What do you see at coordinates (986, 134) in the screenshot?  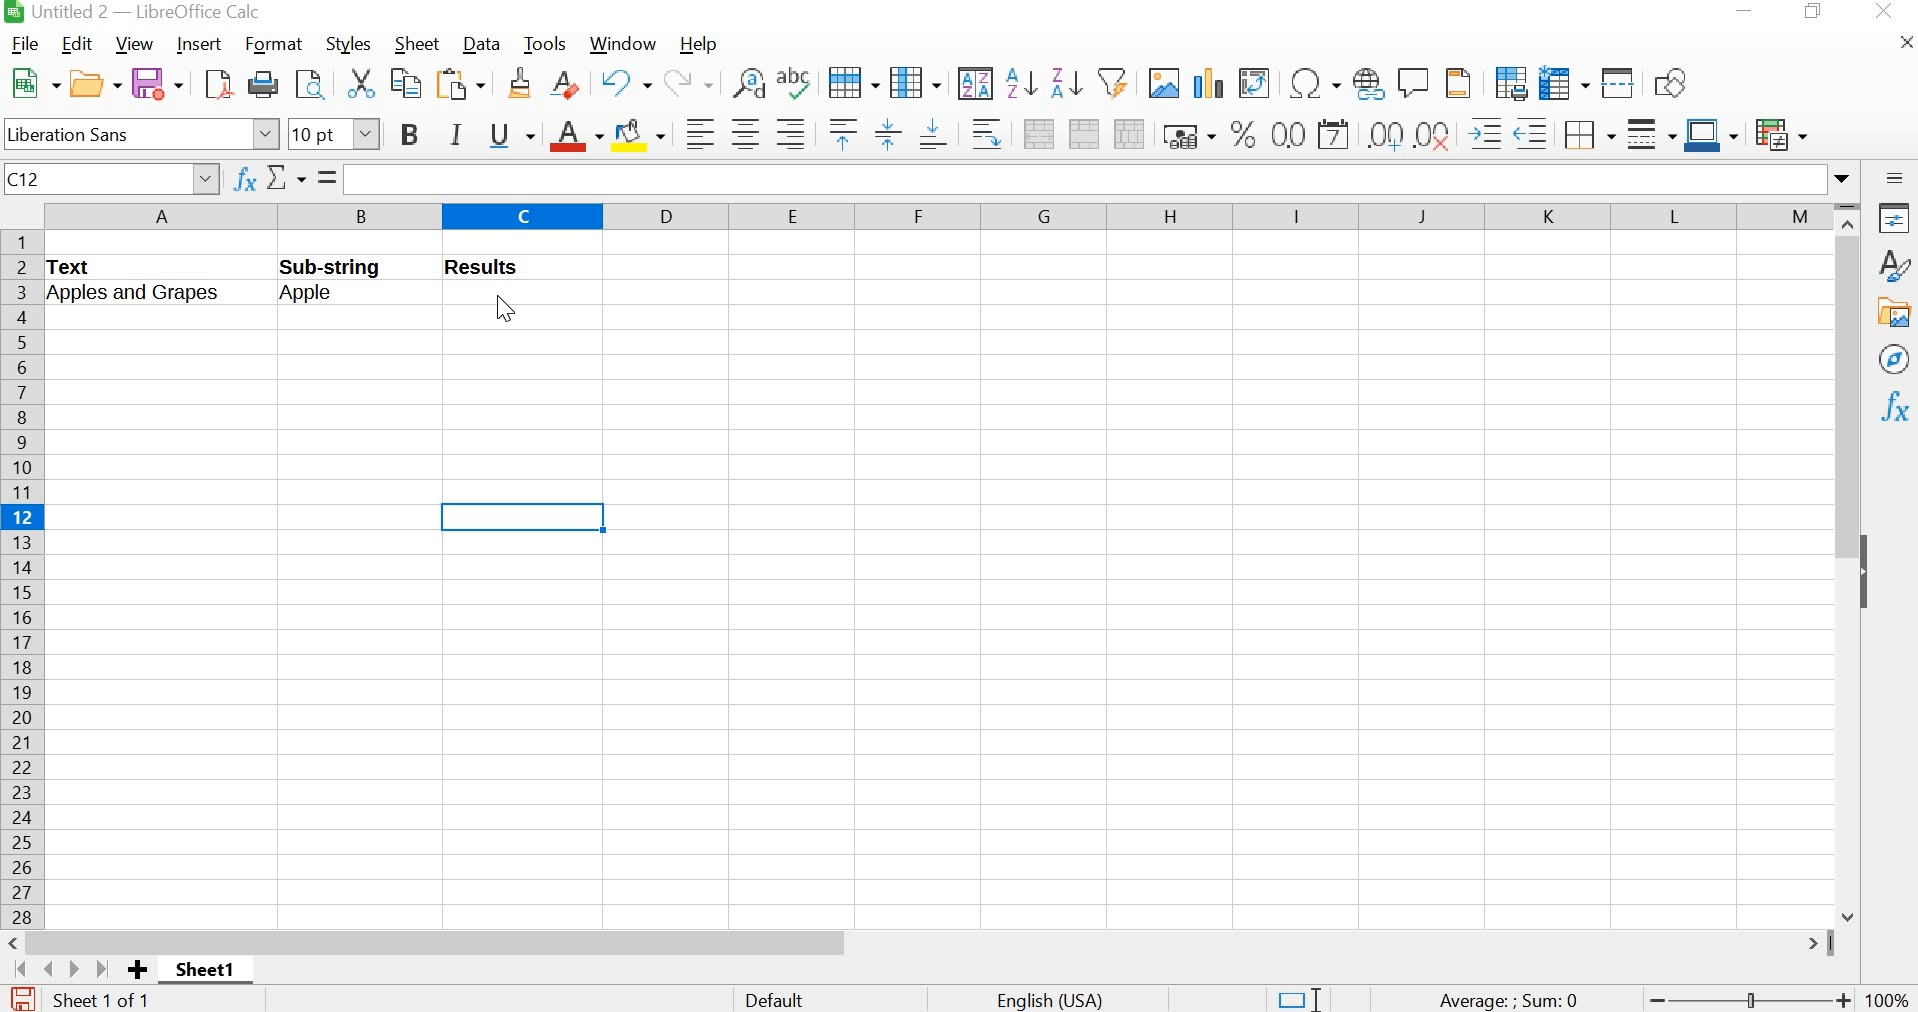 I see `wrap text` at bounding box center [986, 134].